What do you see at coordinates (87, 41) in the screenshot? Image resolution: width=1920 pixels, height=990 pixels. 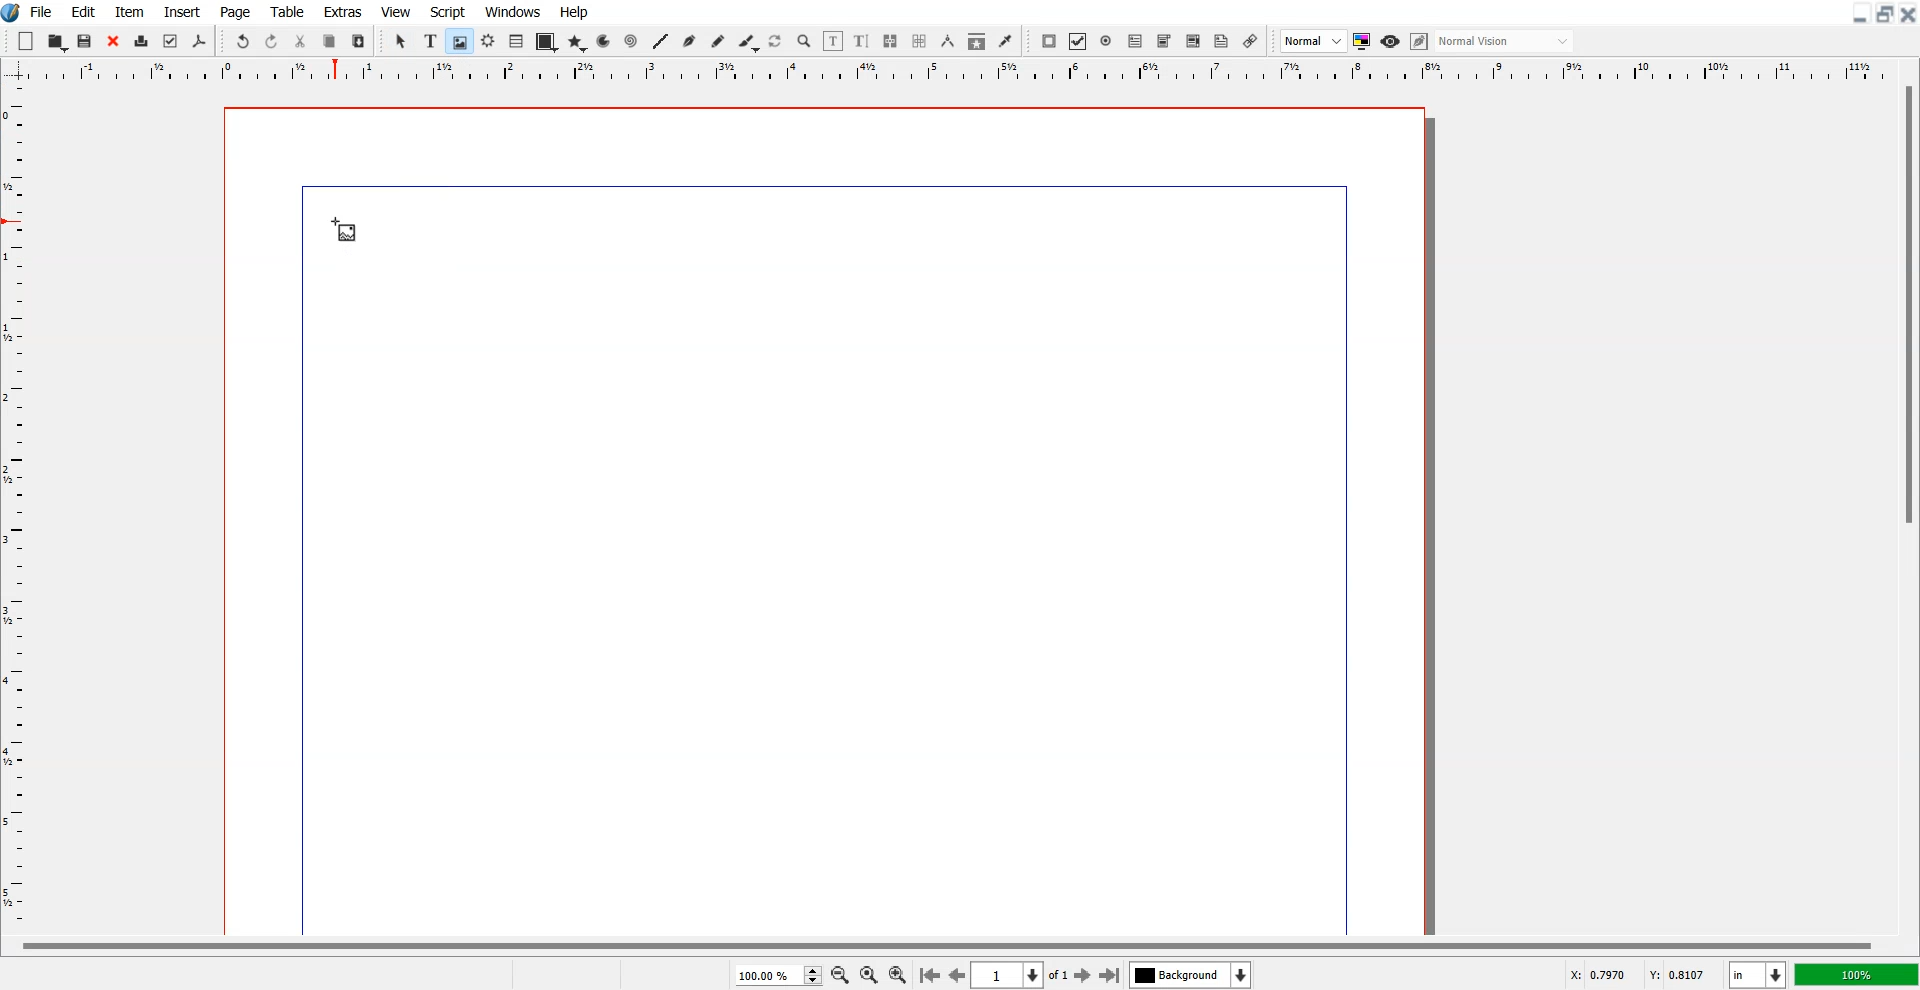 I see `Open` at bounding box center [87, 41].